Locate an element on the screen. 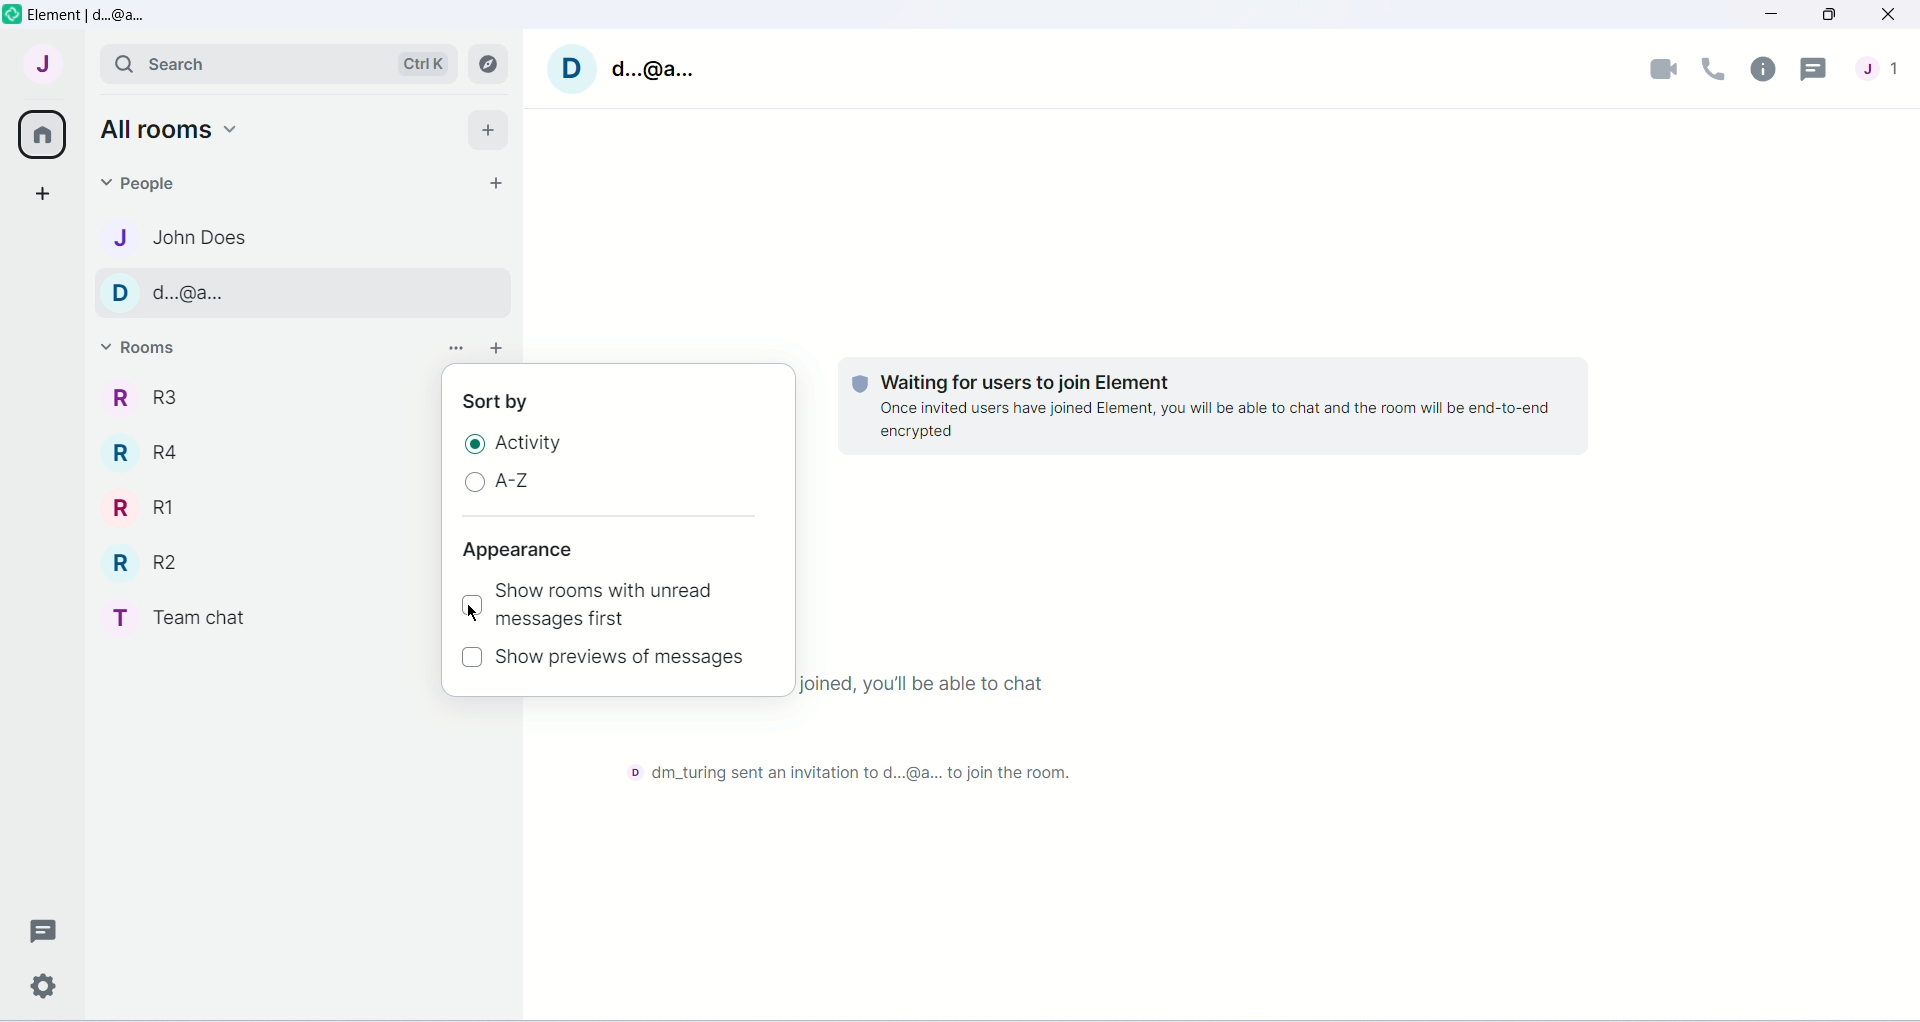 This screenshot has width=1920, height=1022. Element d..@a is located at coordinates (88, 12).